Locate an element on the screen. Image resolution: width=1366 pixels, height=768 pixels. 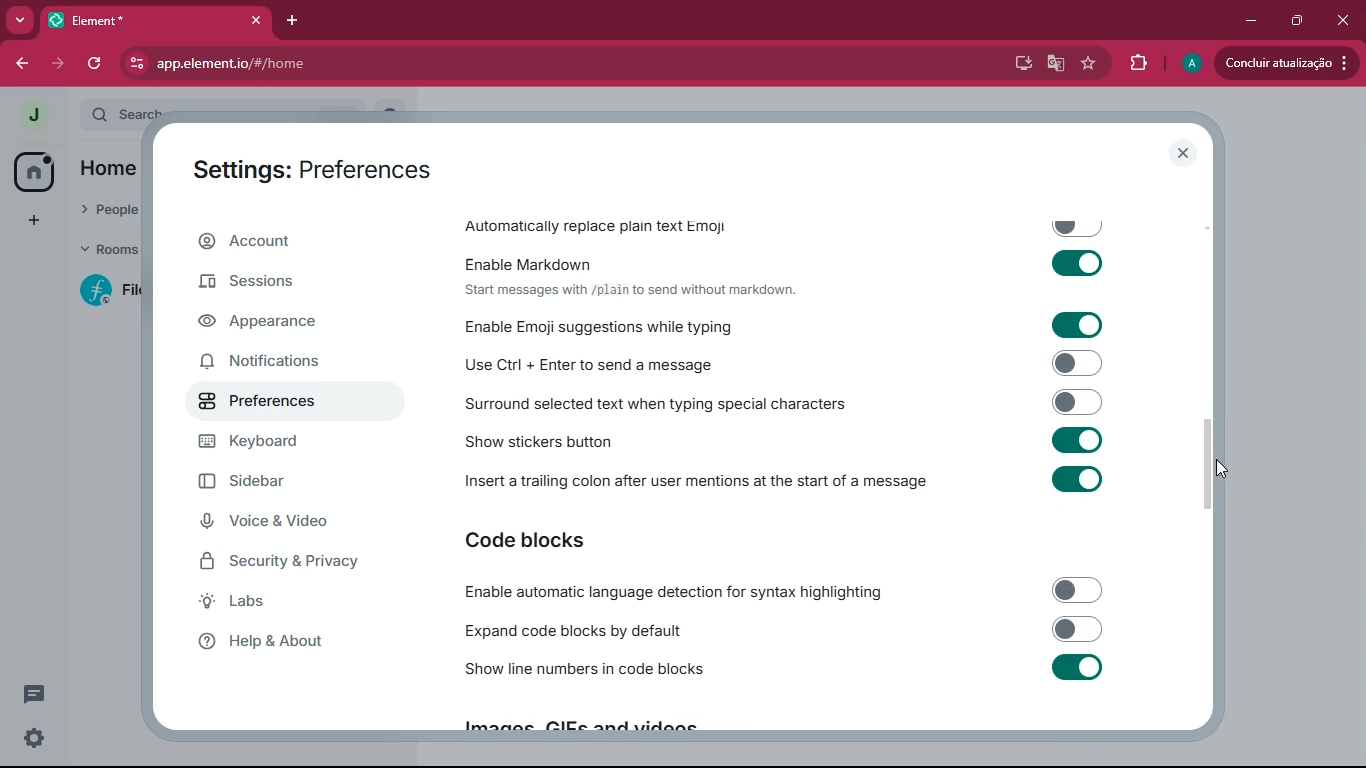
Enable Markdown is located at coordinates (789, 261).